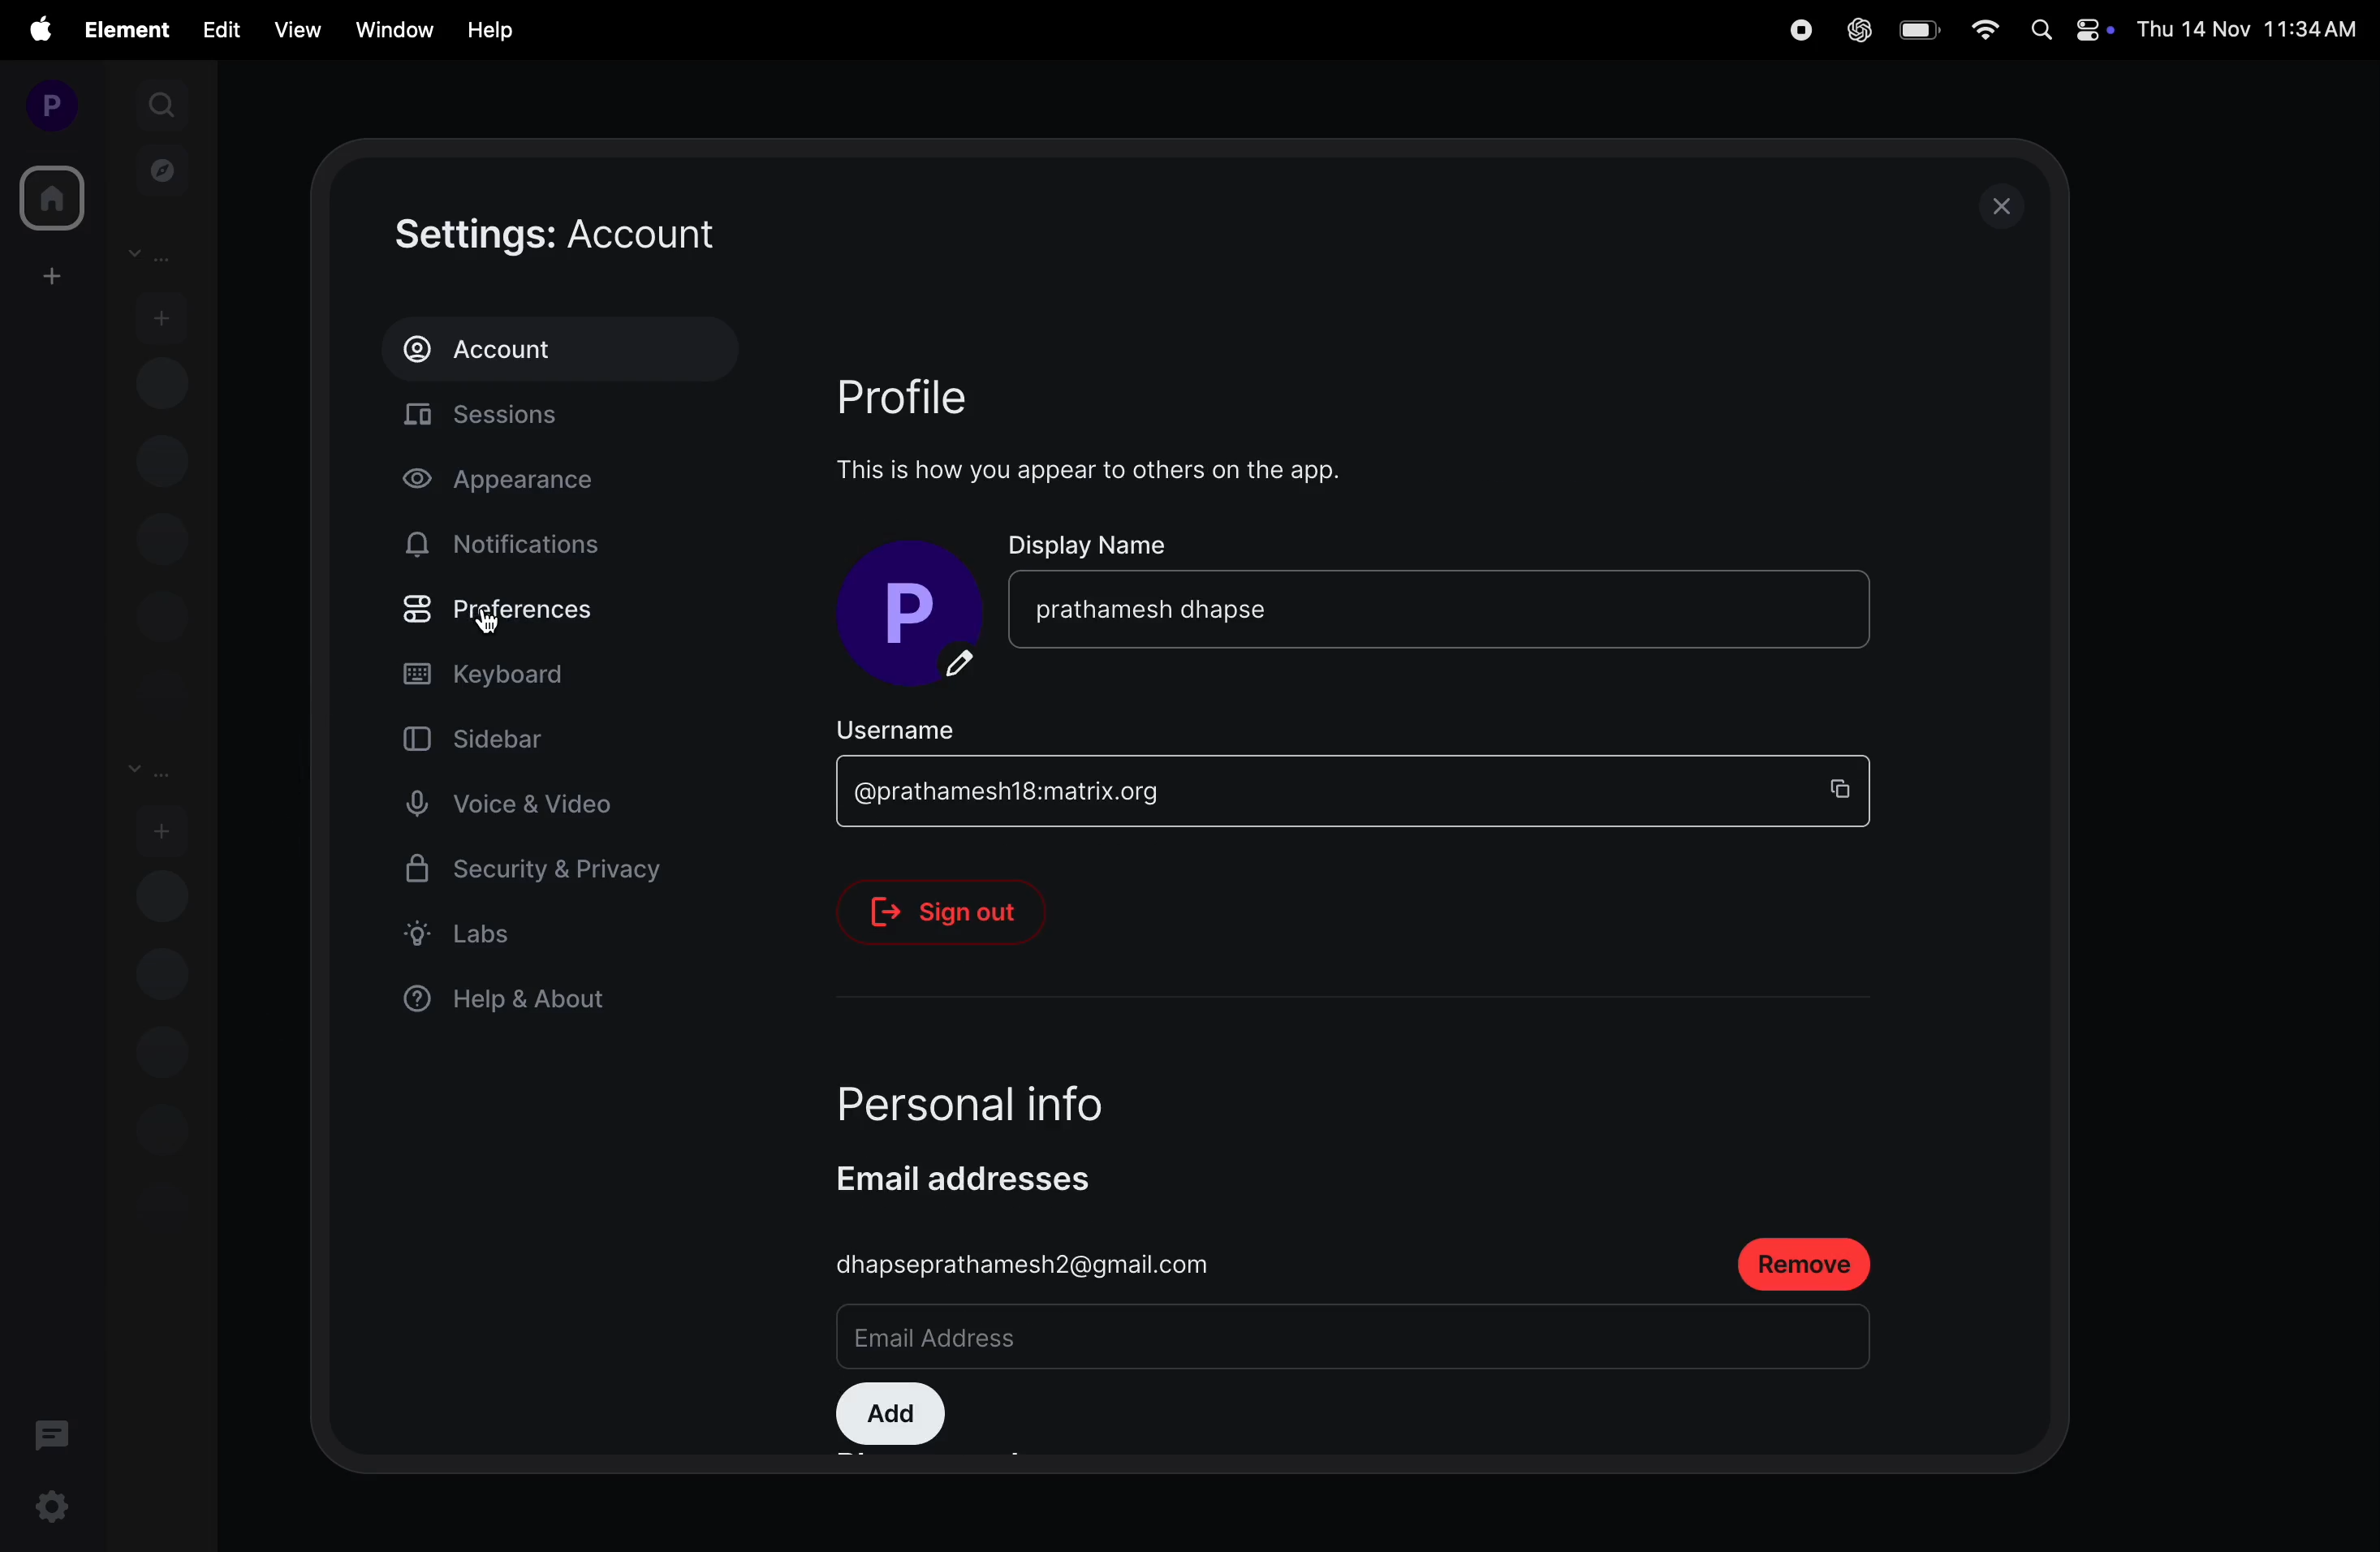  What do you see at coordinates (53, 1430) in the screenshot?
I see `threads` at bounding box center [53, 1430].